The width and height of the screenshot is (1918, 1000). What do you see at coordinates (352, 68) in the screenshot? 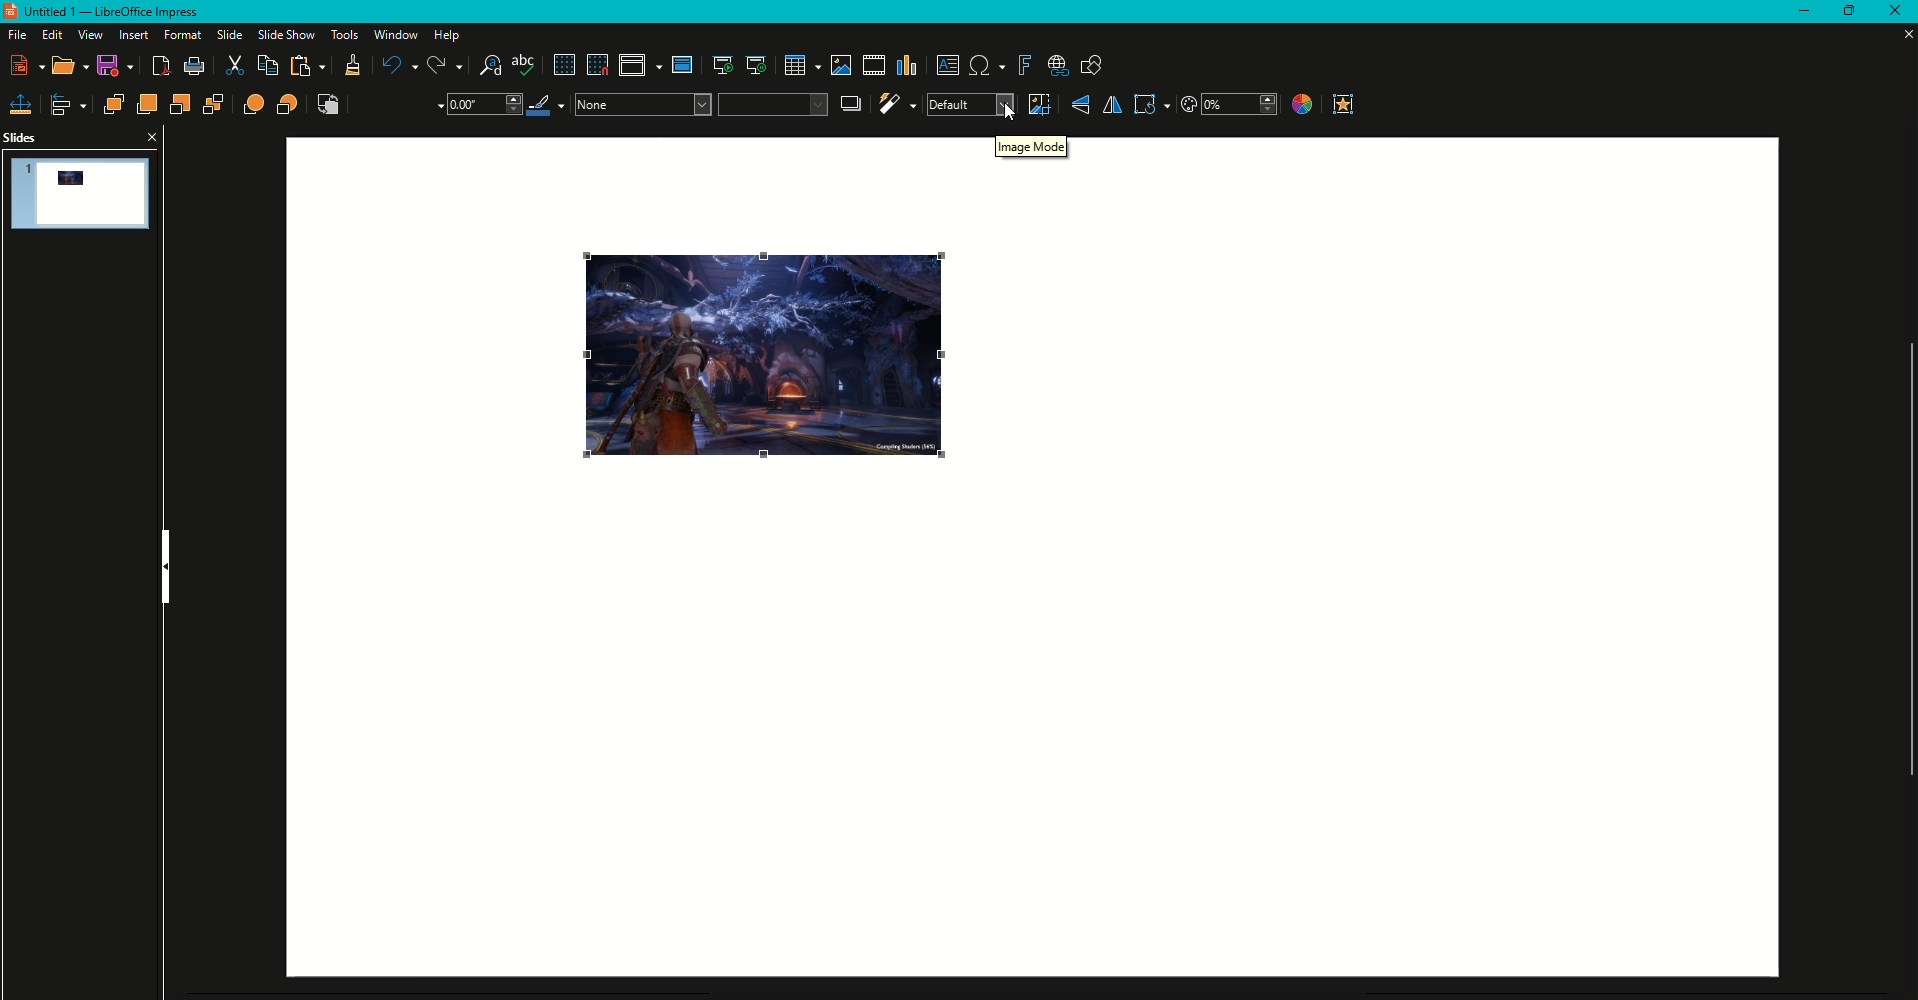
I see `Clone Formatting` at bounding box center [352, 68].